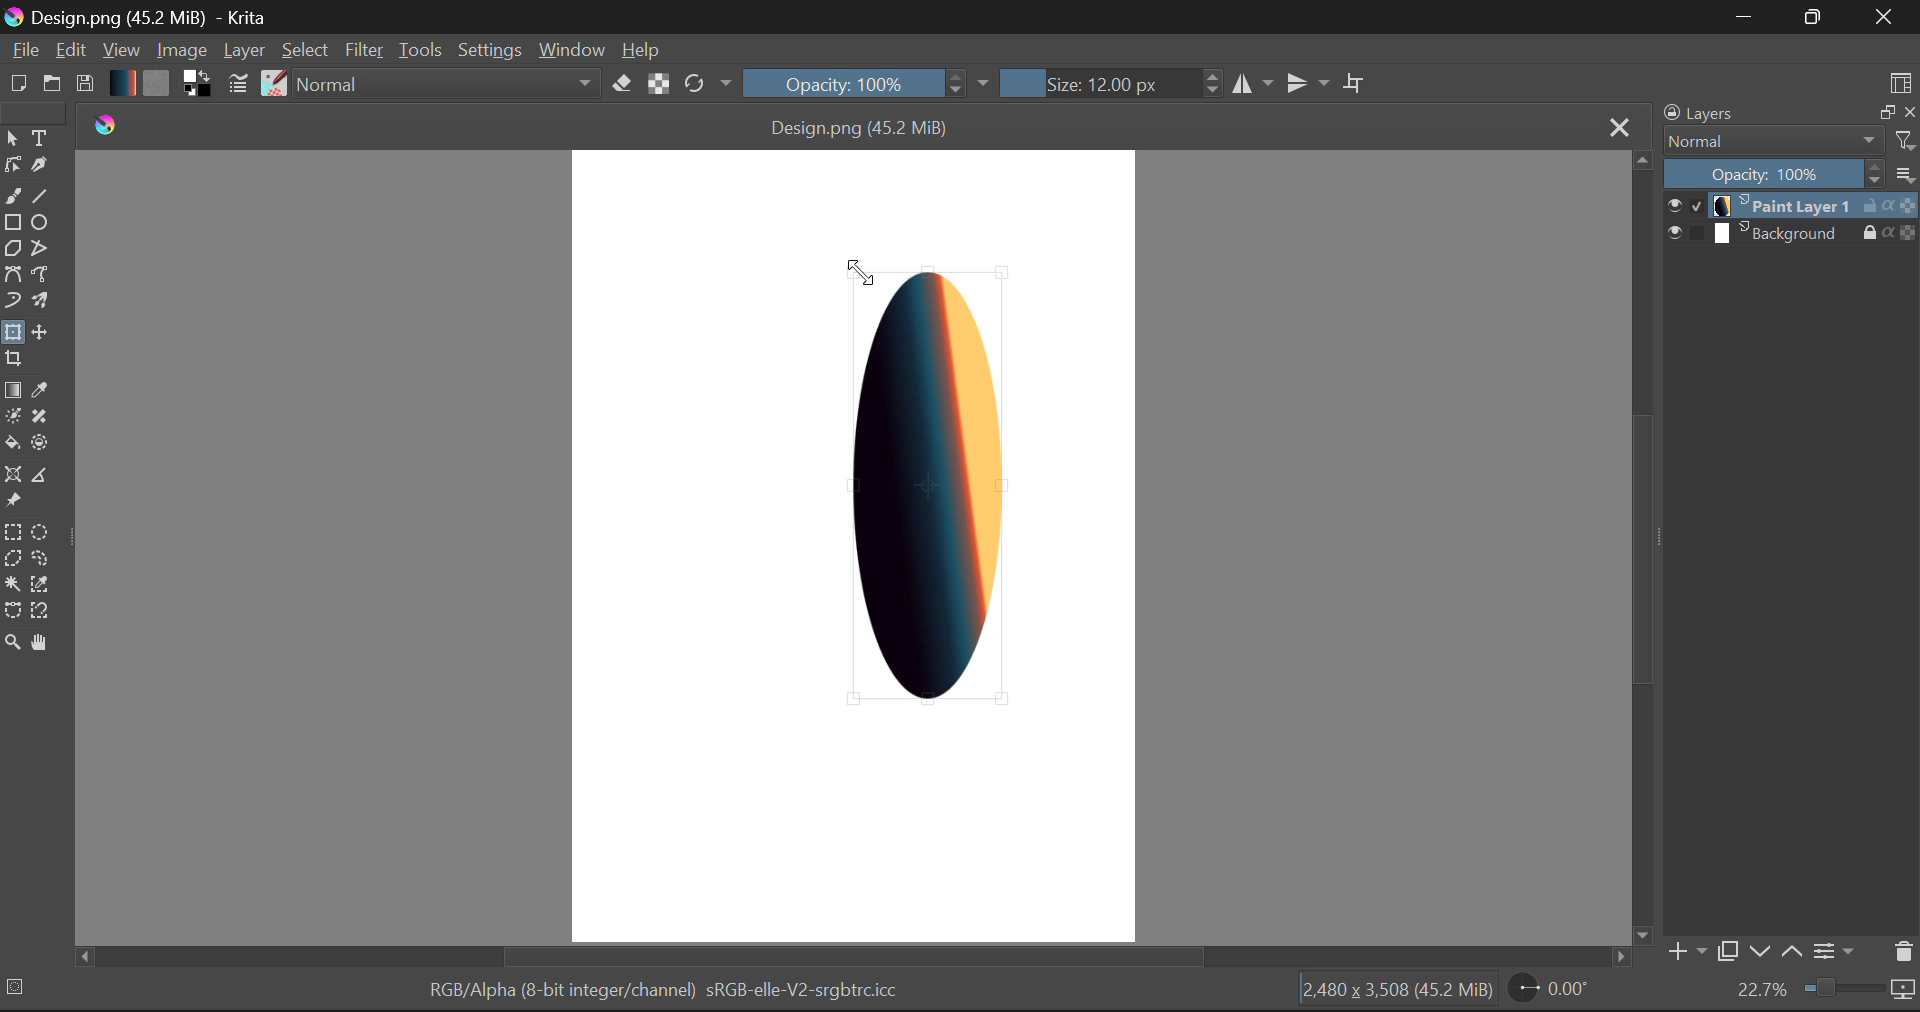  What do you see at coordinates (659, 83) in the screenshot?
I see `Lock Alpha` at bounding box center [659, 83].